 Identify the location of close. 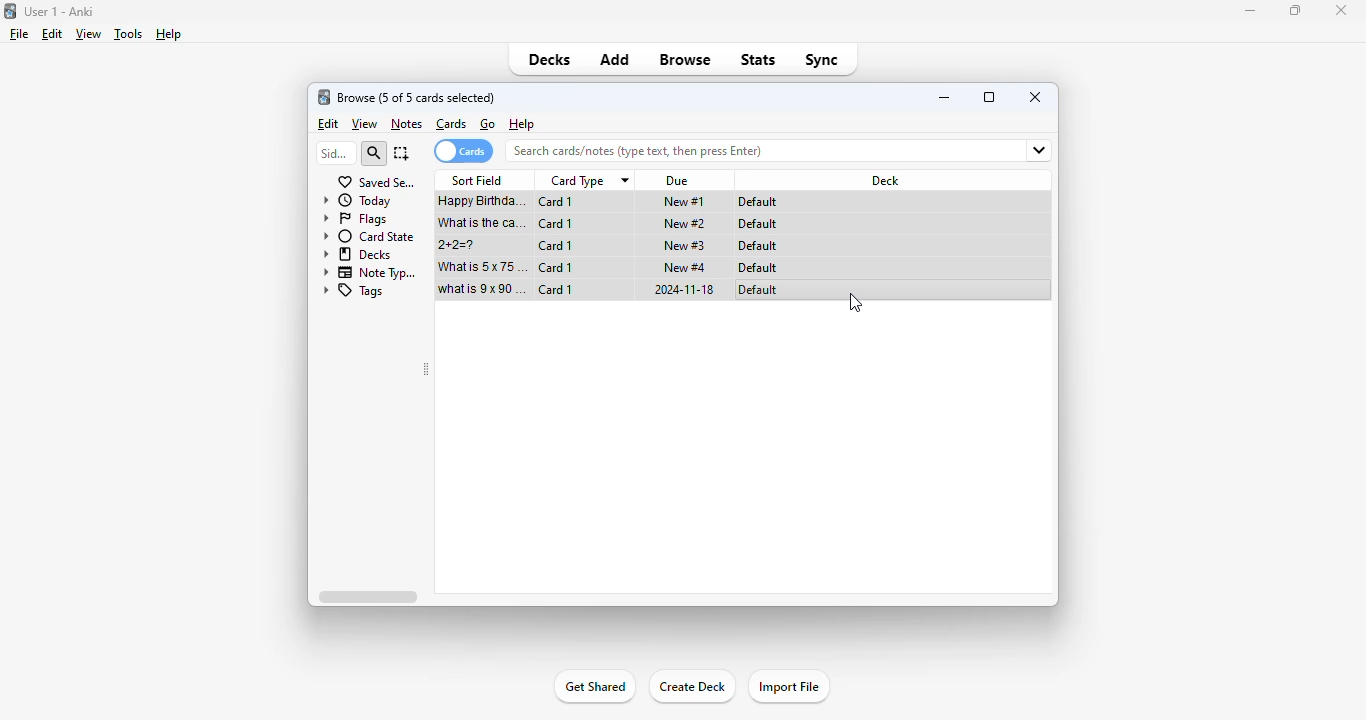
(1341, 11).